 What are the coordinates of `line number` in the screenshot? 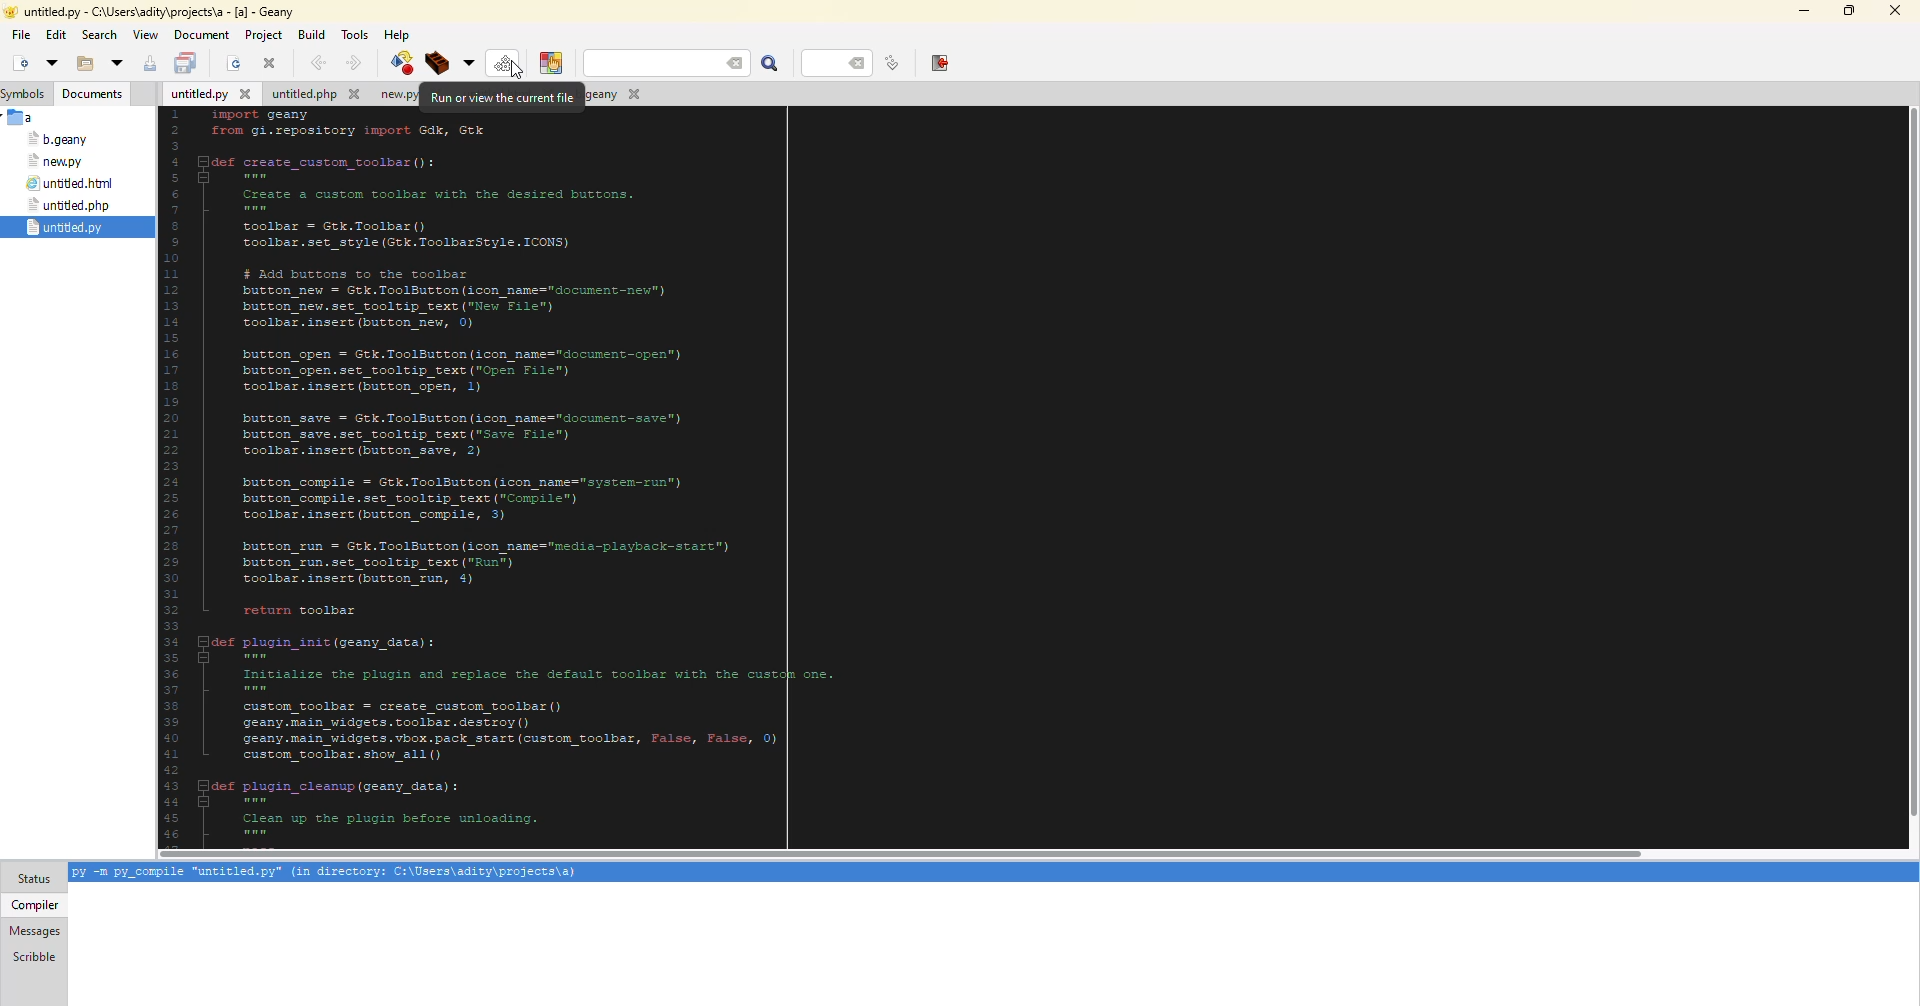 It's located at (895, 62).